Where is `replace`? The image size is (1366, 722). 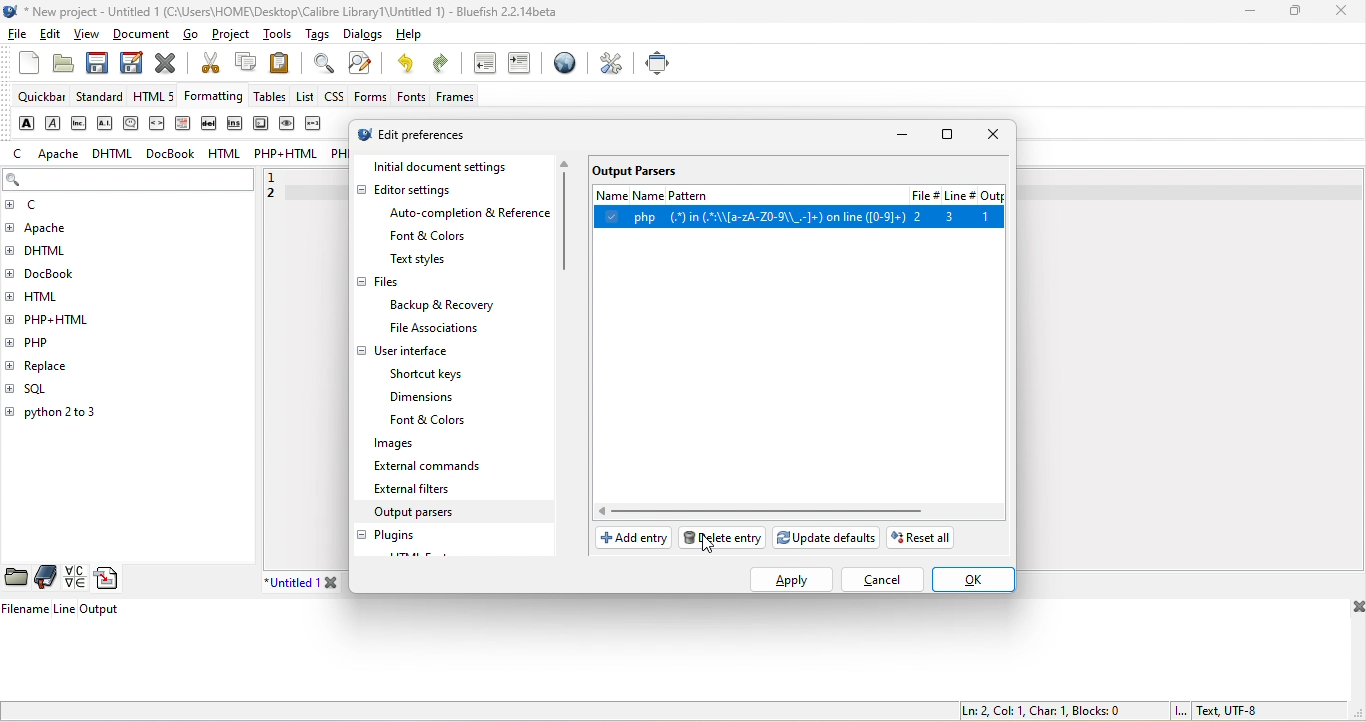 replace is located at coordinates (79, 363).